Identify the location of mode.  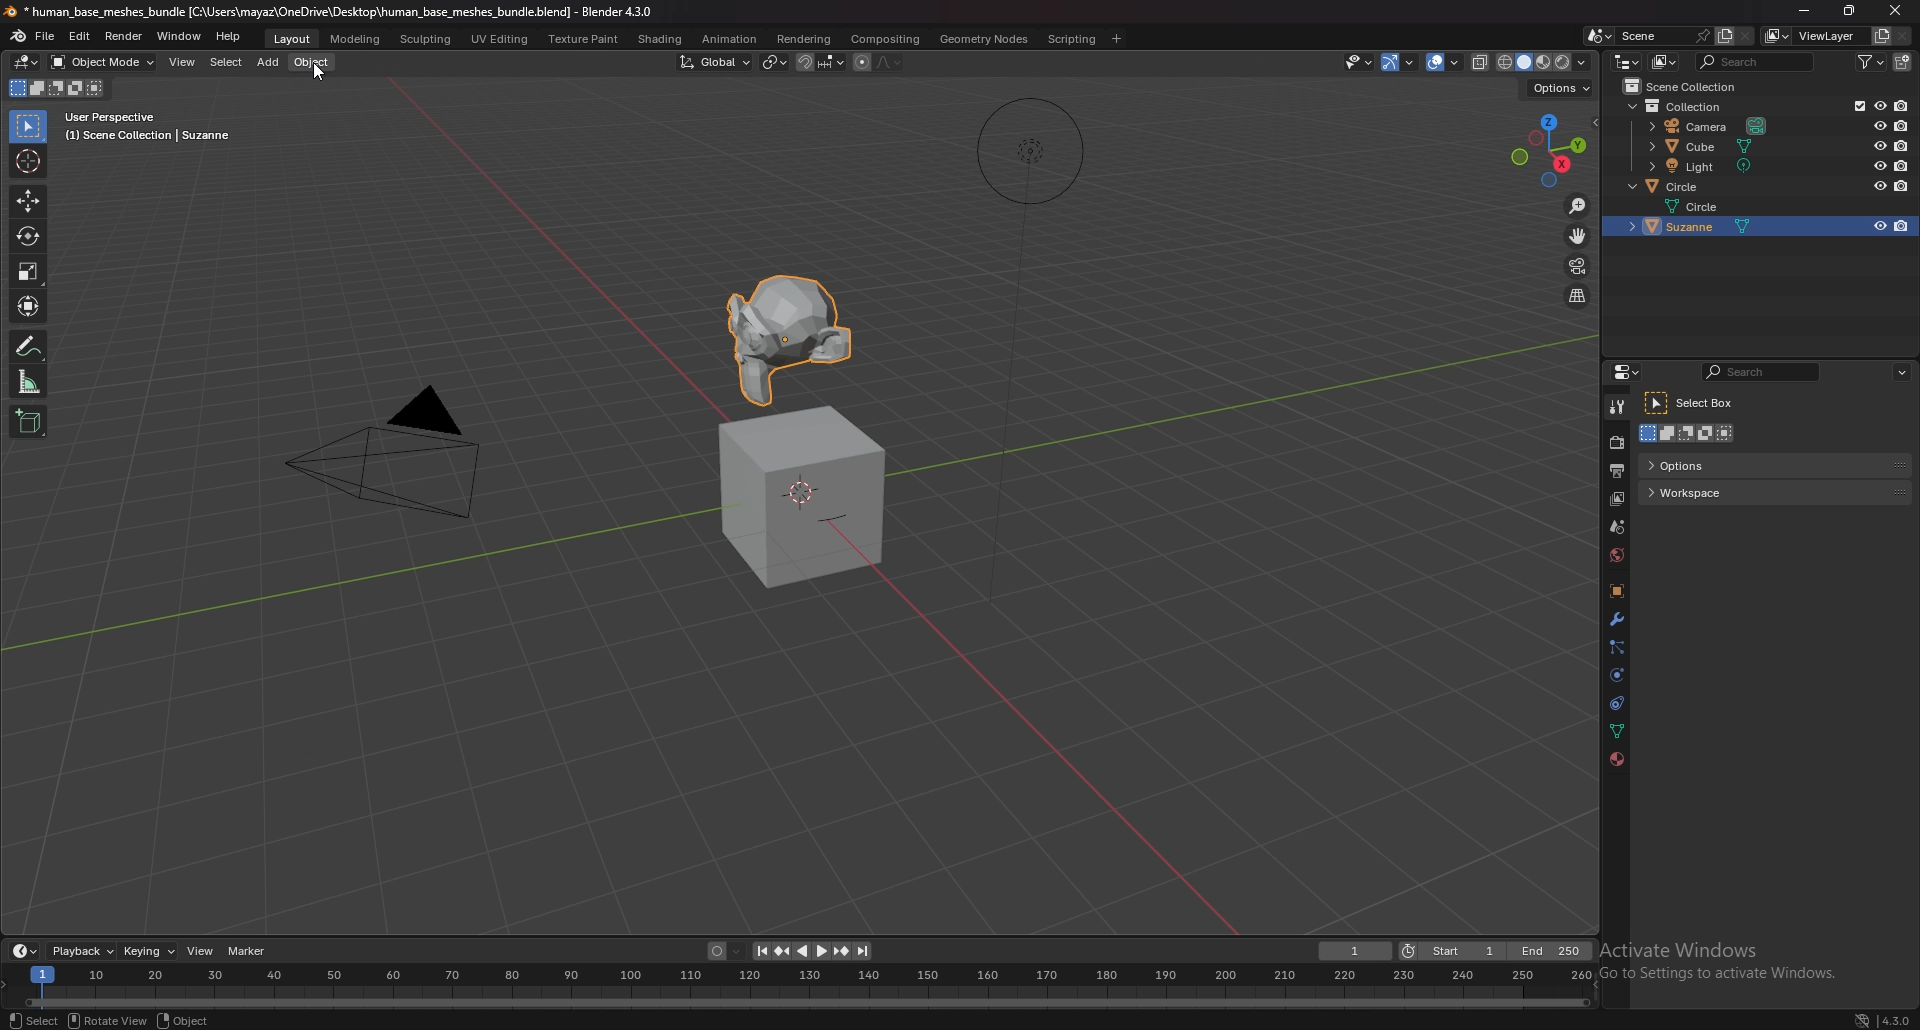
(60, 88).